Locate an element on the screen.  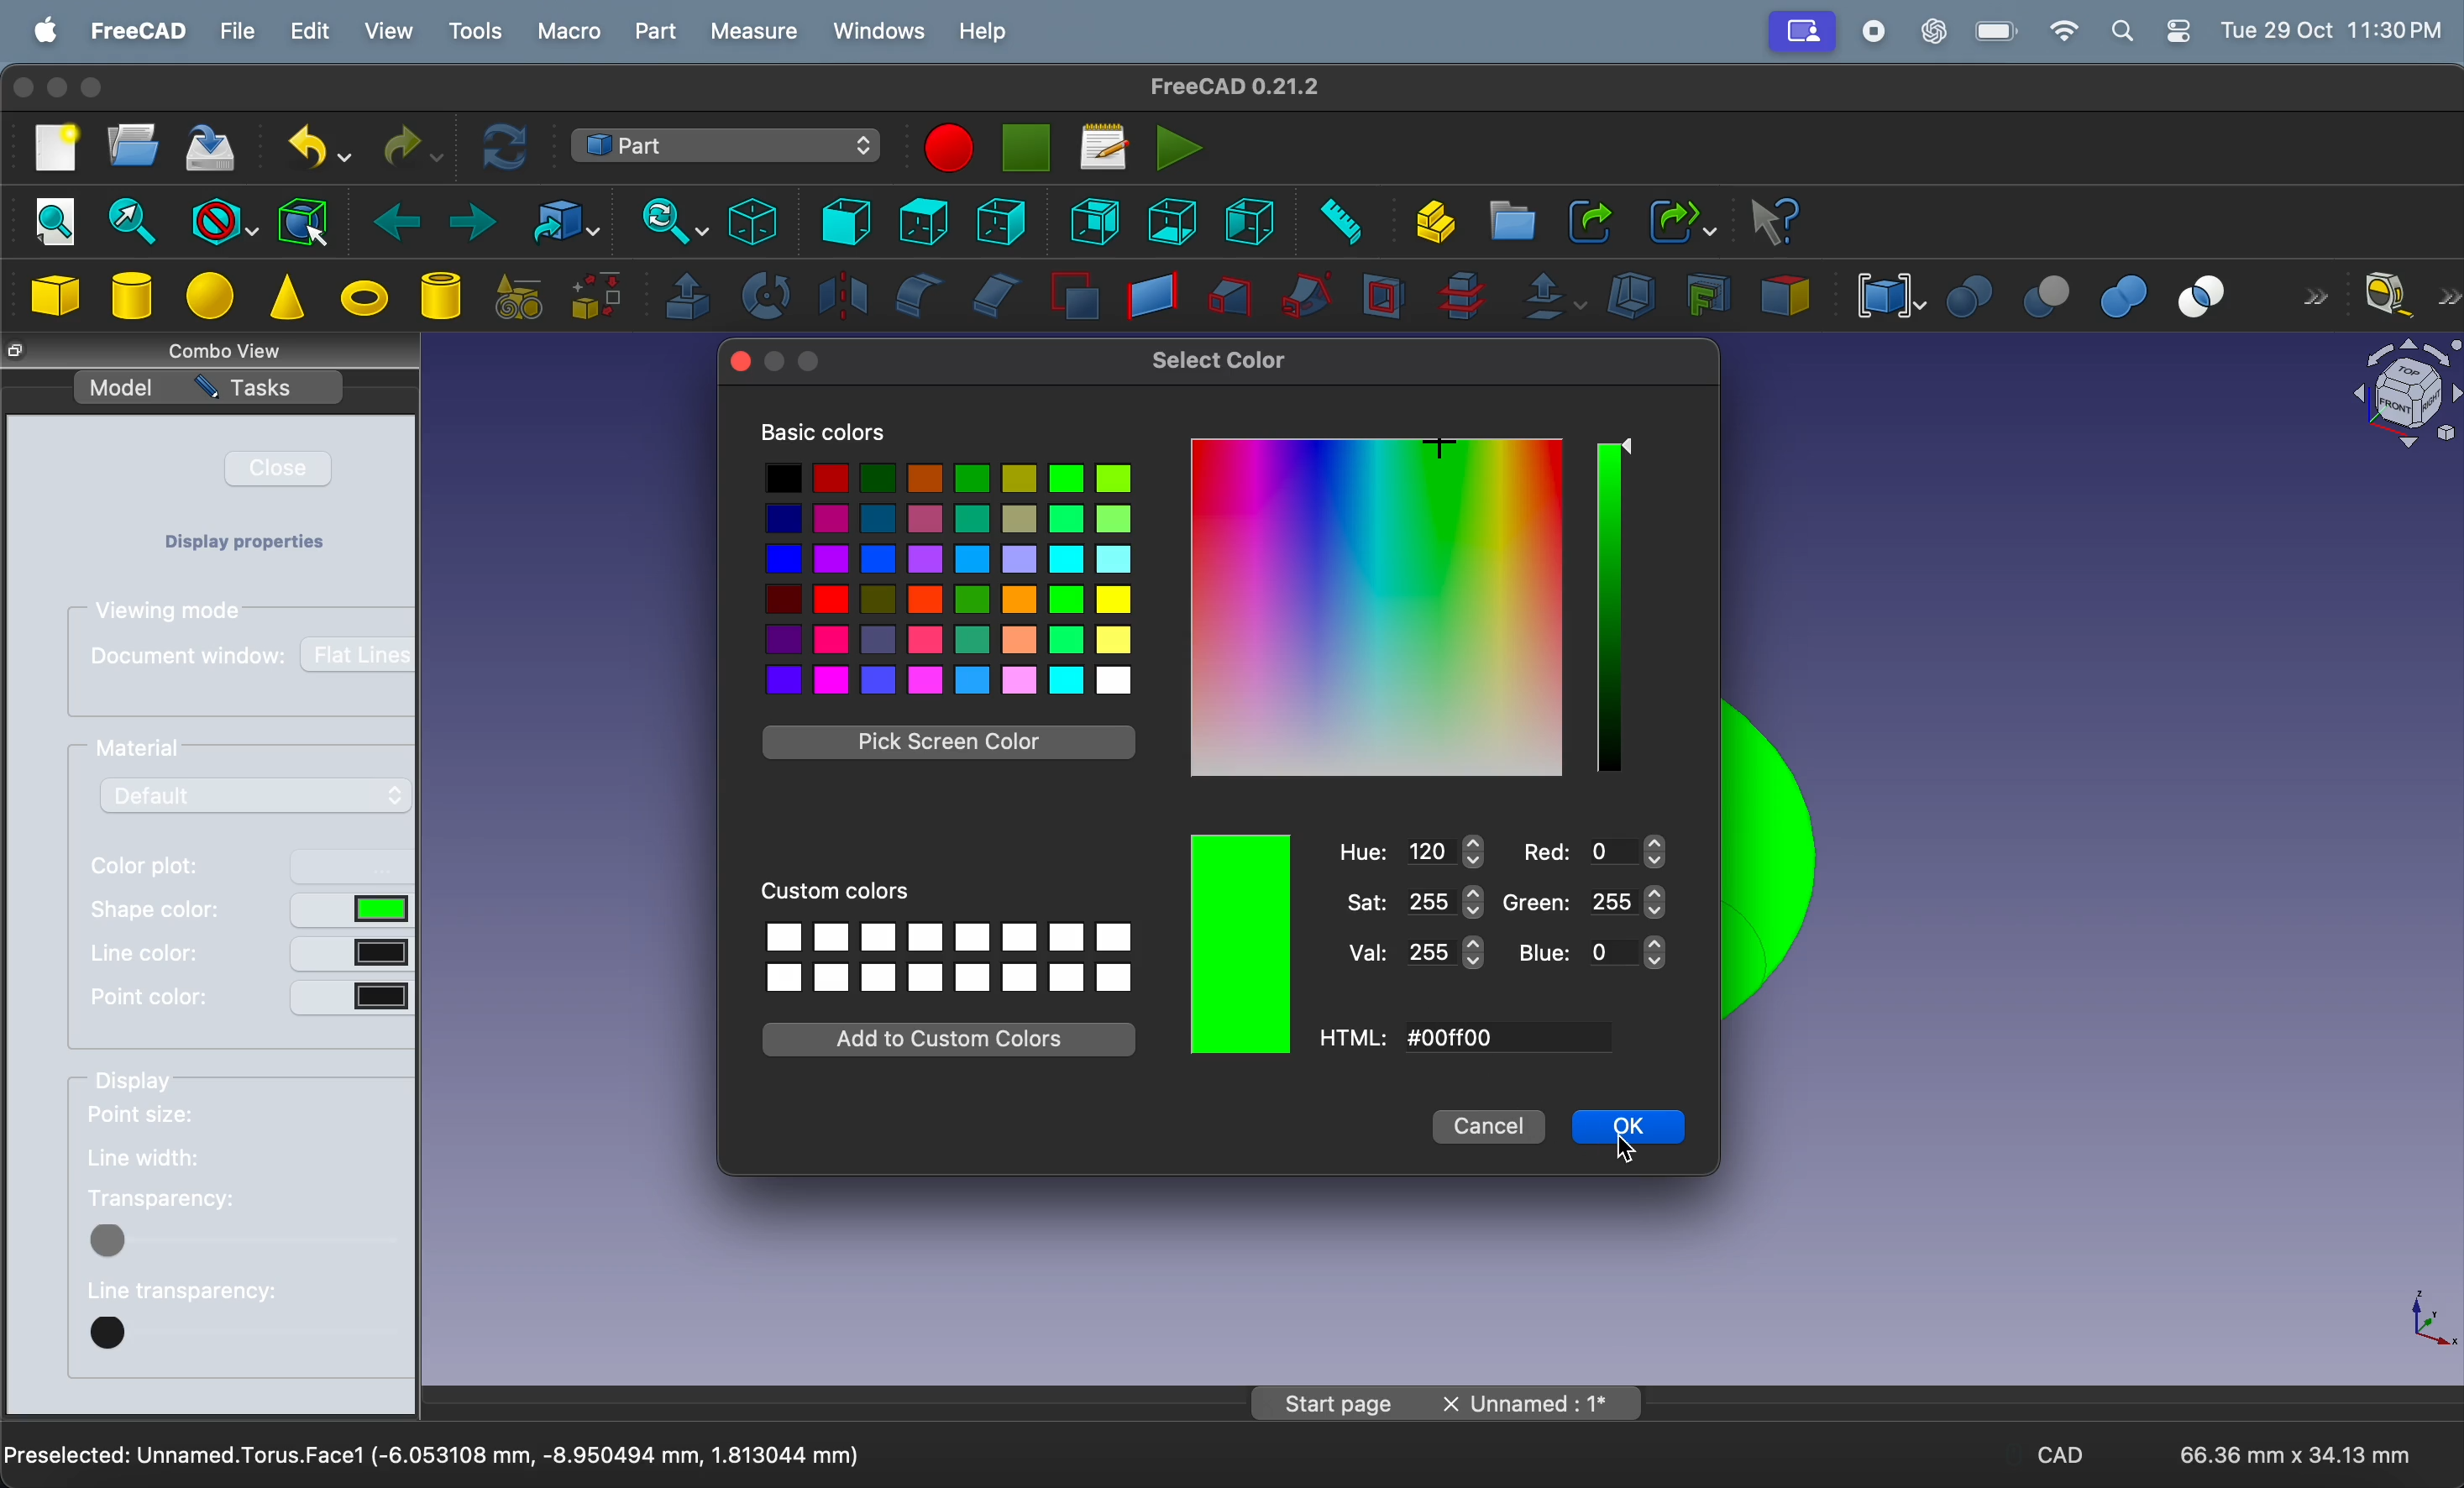
fillet is located at coordinates (915, 296).